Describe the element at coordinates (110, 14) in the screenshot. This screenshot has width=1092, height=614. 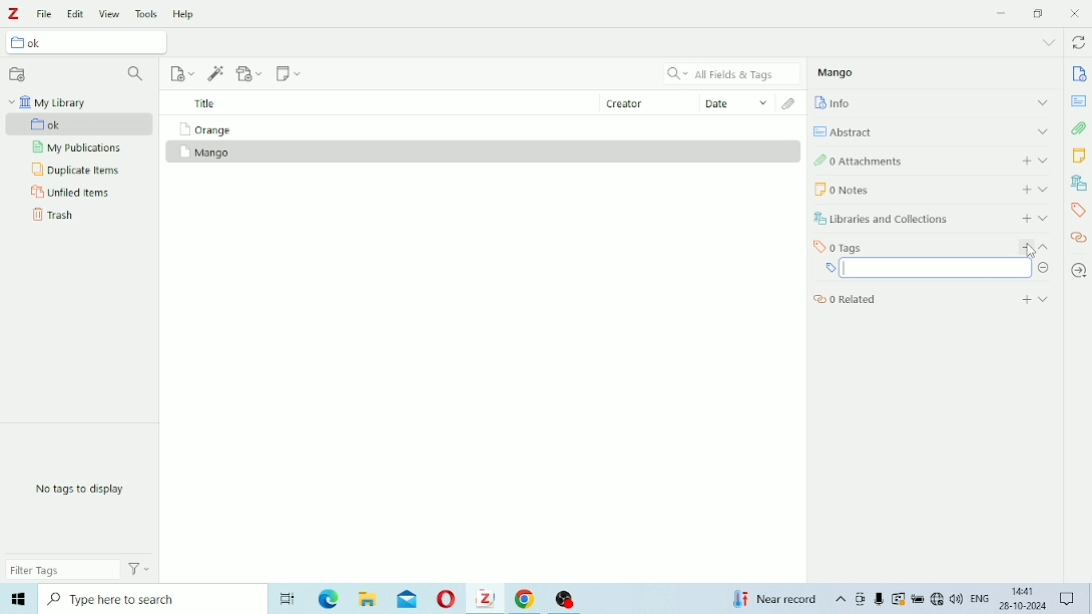
I see `View` at that location.